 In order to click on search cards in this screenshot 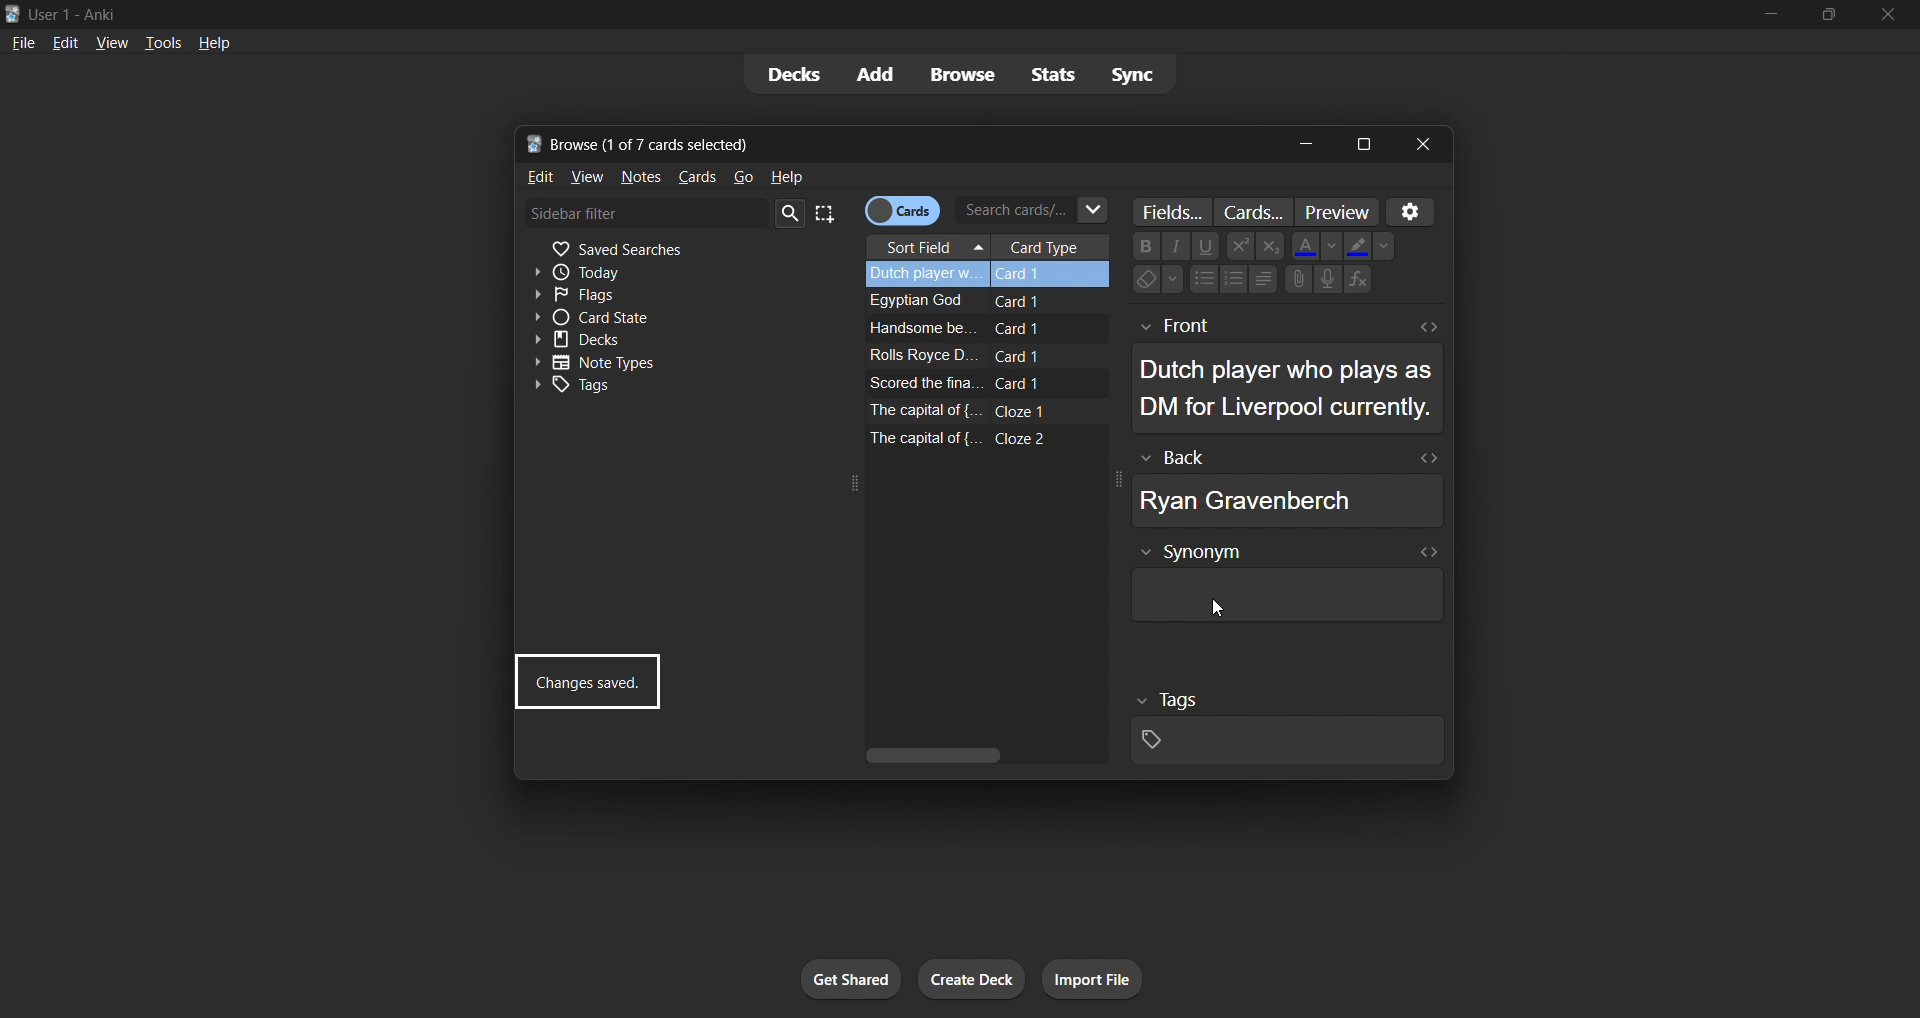, I will do `click(1033, 210)`.